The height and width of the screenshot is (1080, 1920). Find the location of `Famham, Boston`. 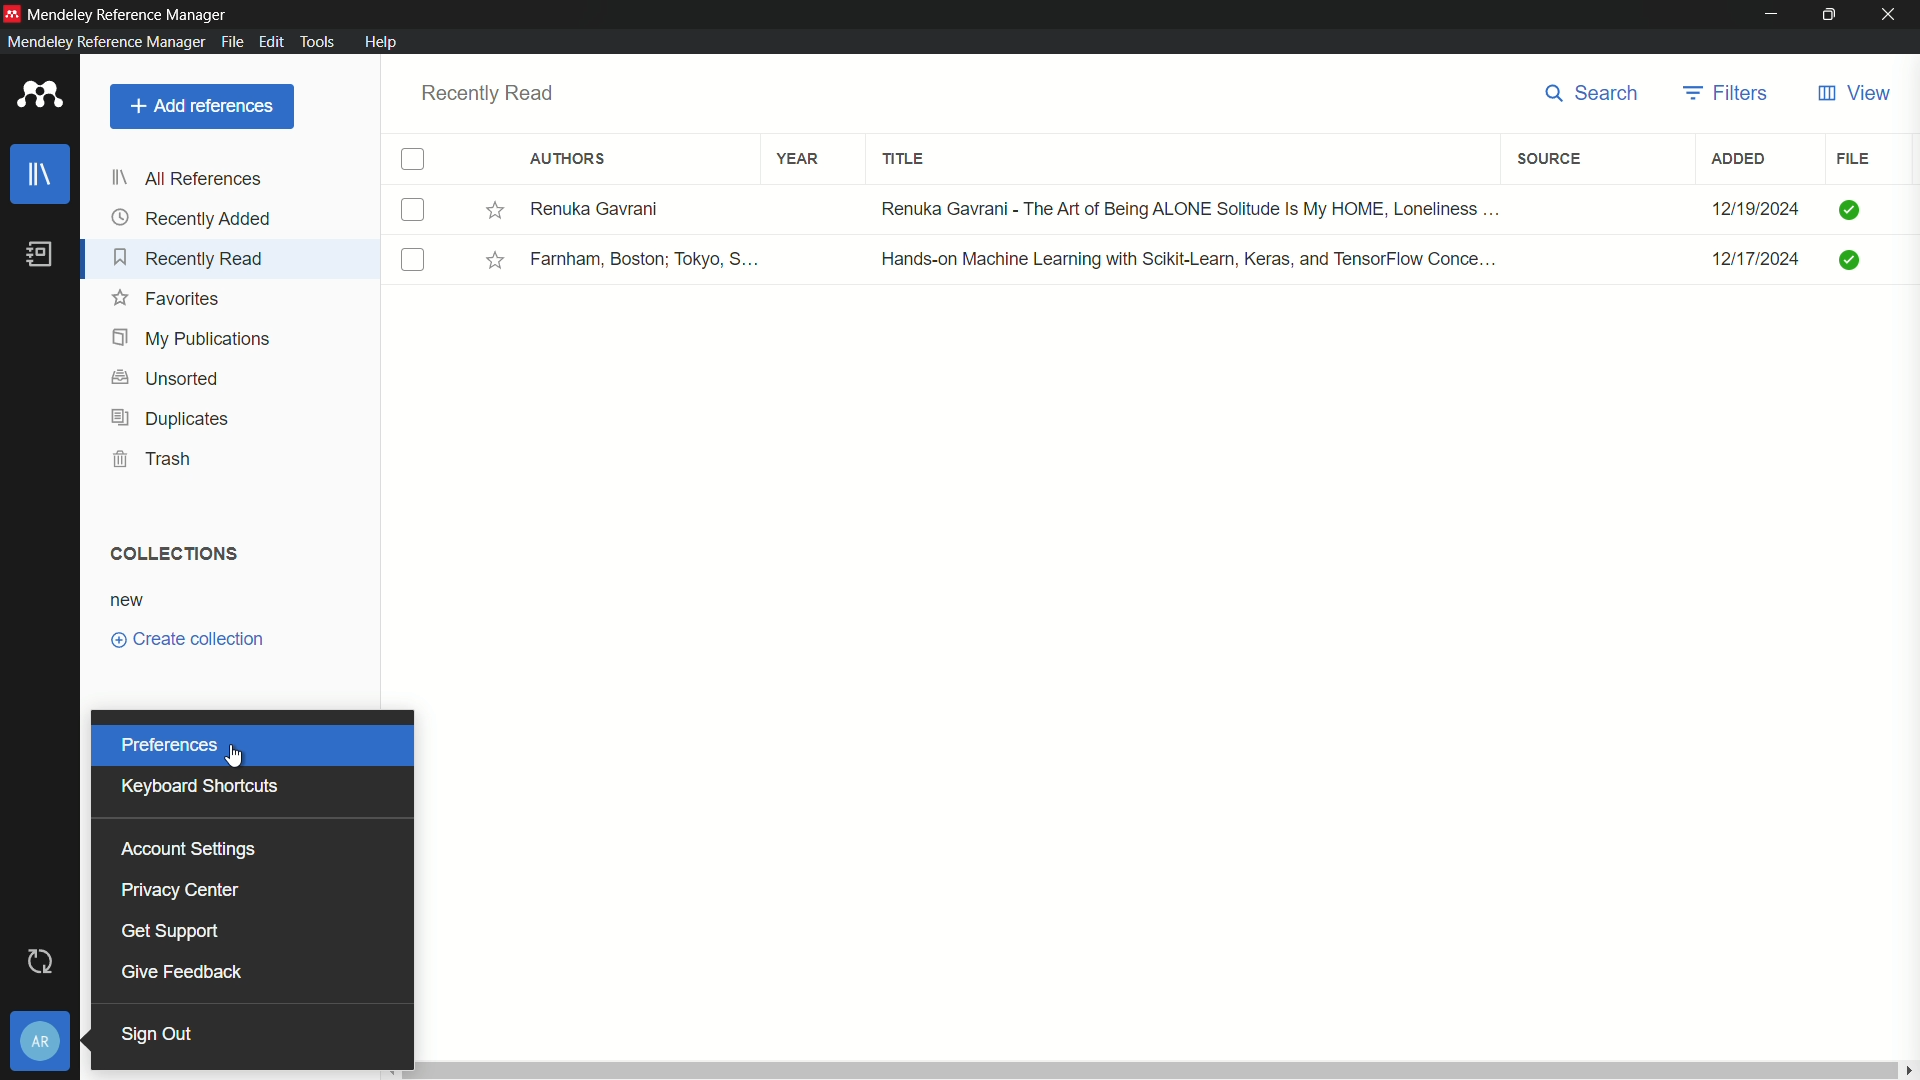

Famham, Boston is located at coordinates (643, 258).